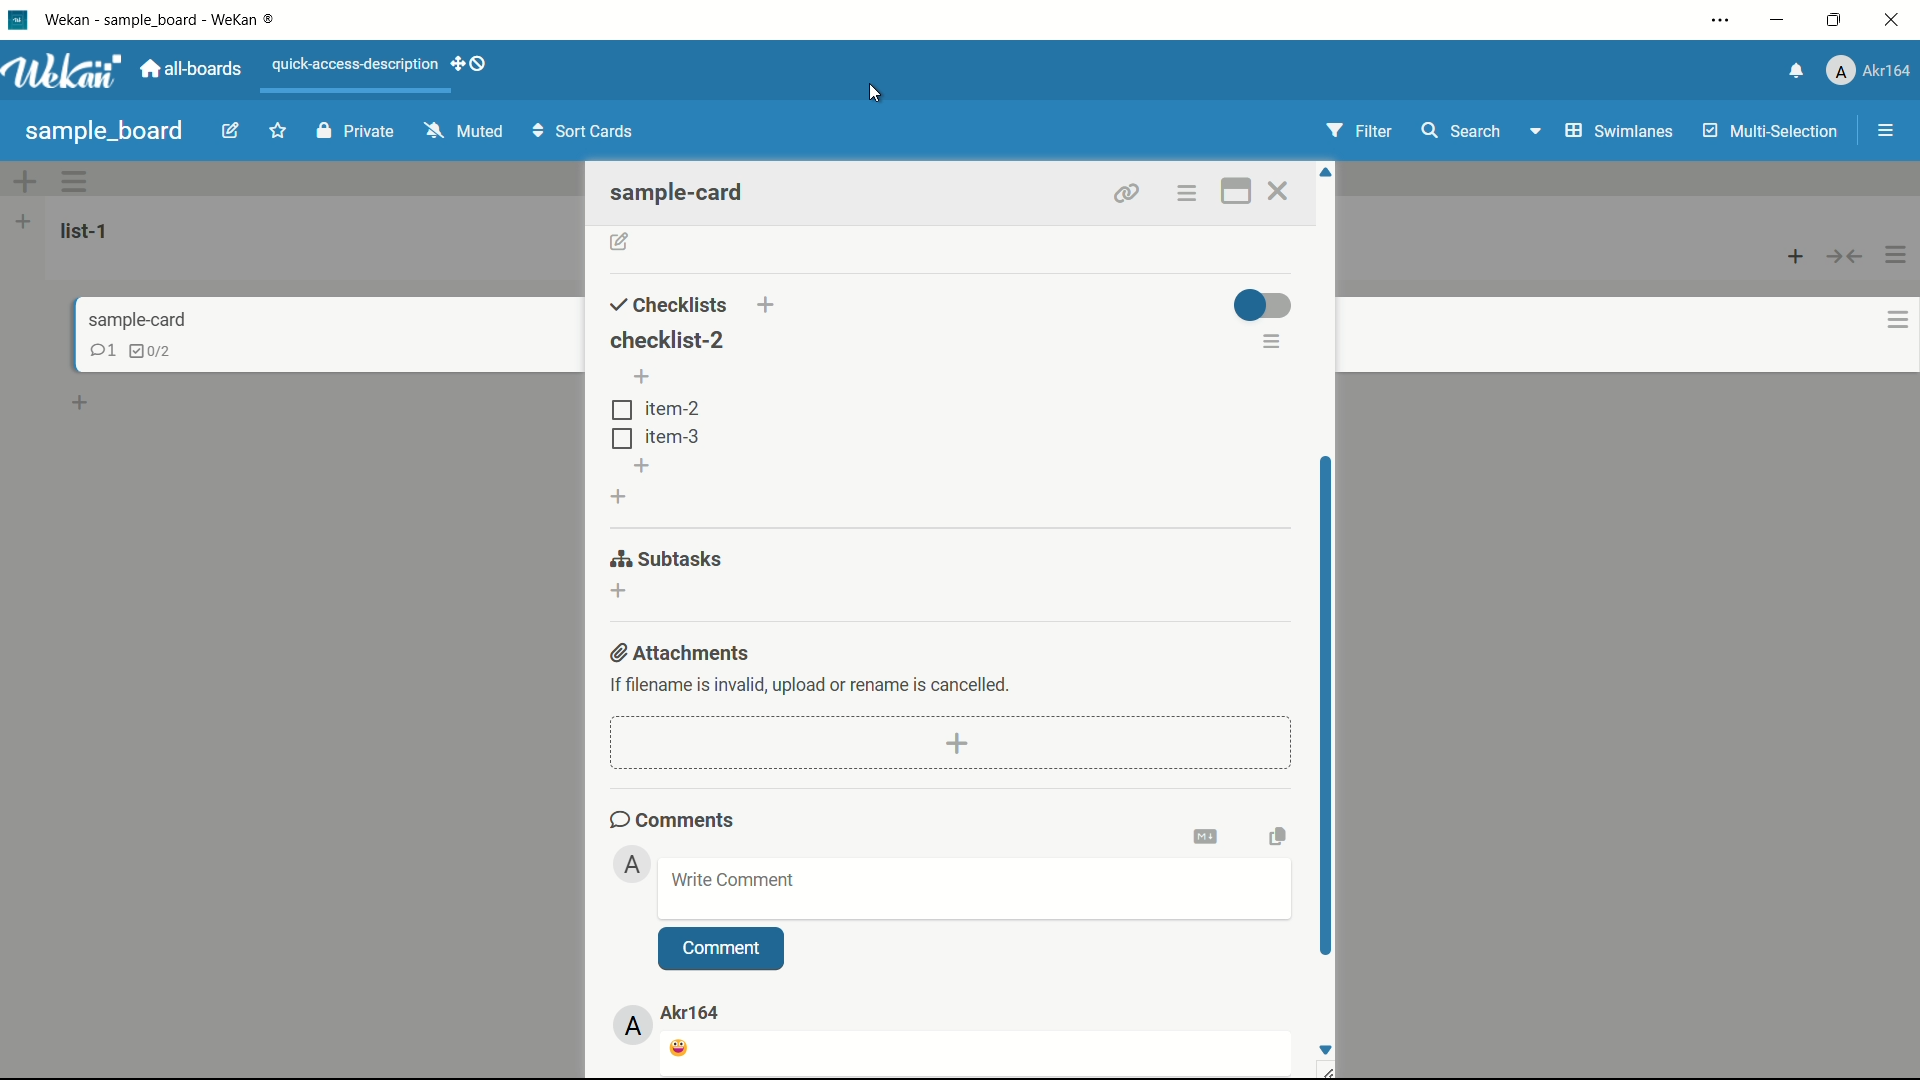 This screenshot has height=1080, width=1920. Describe the element at coordinates (1273, 344) in the screenshot. I see `checklist actions` at that location.